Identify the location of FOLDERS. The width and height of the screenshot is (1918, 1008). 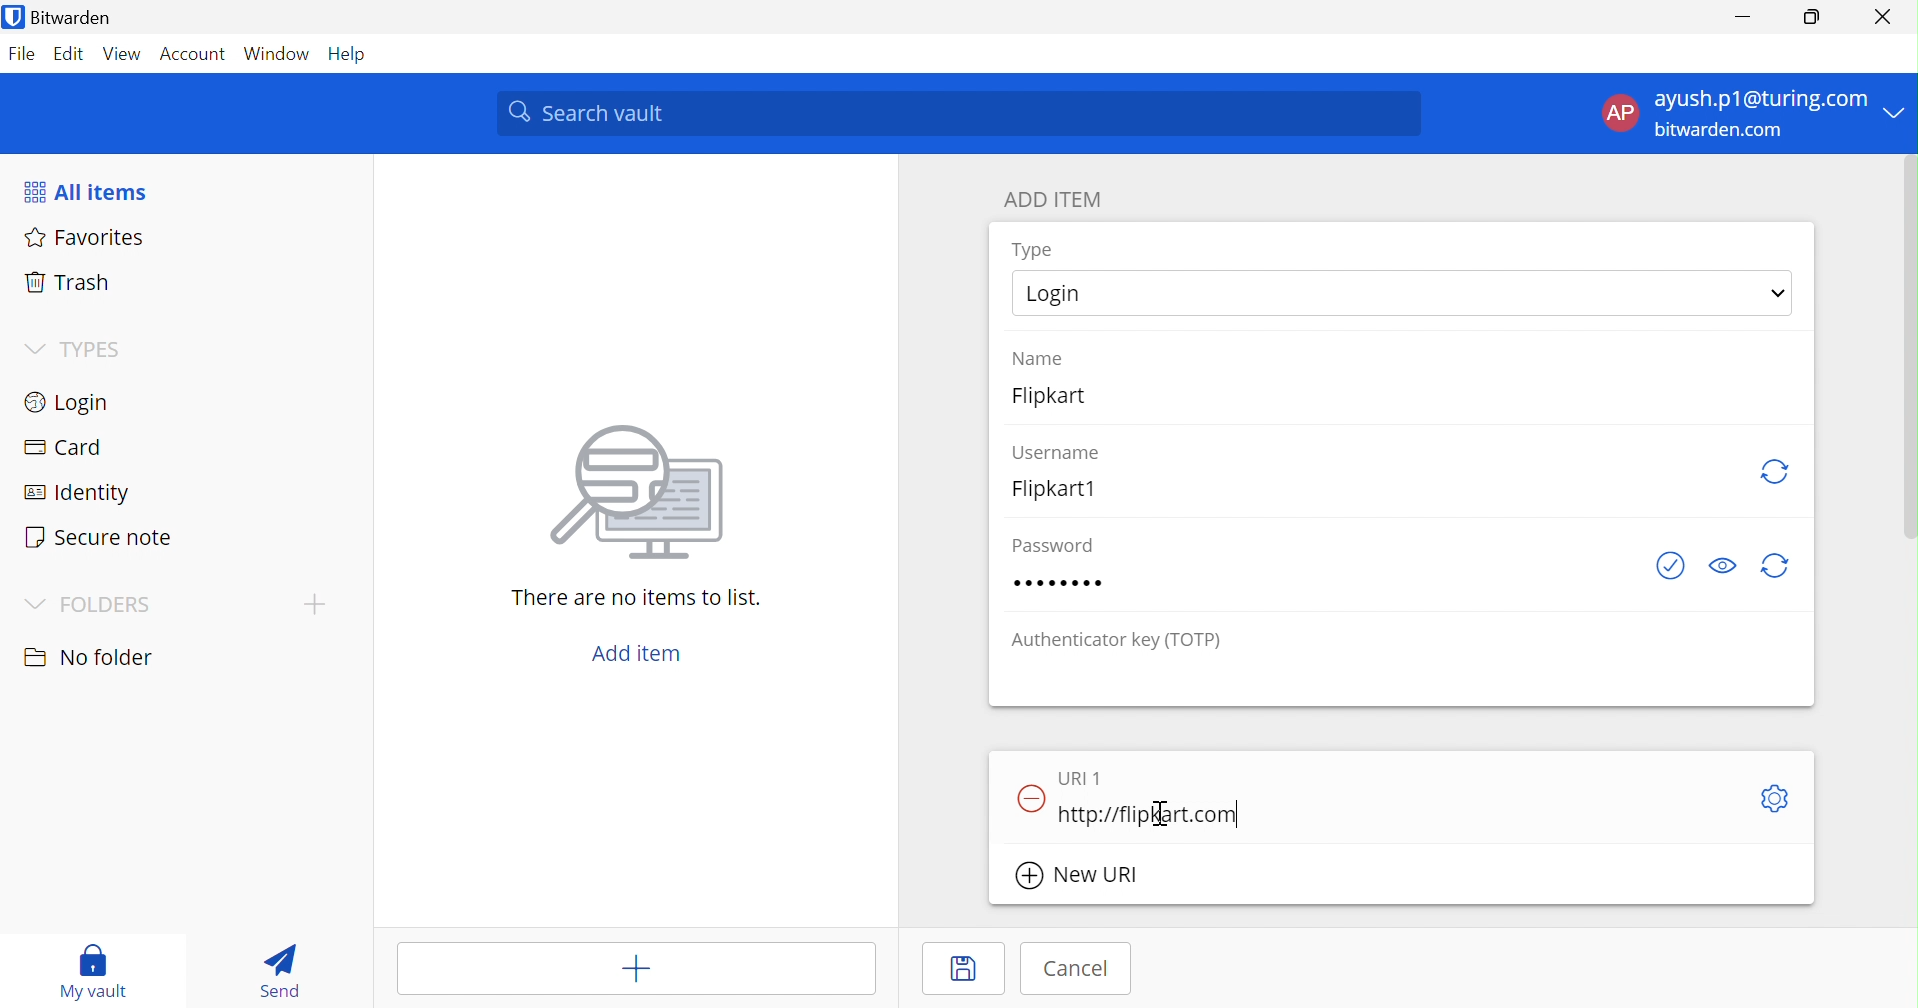
(107, 606).